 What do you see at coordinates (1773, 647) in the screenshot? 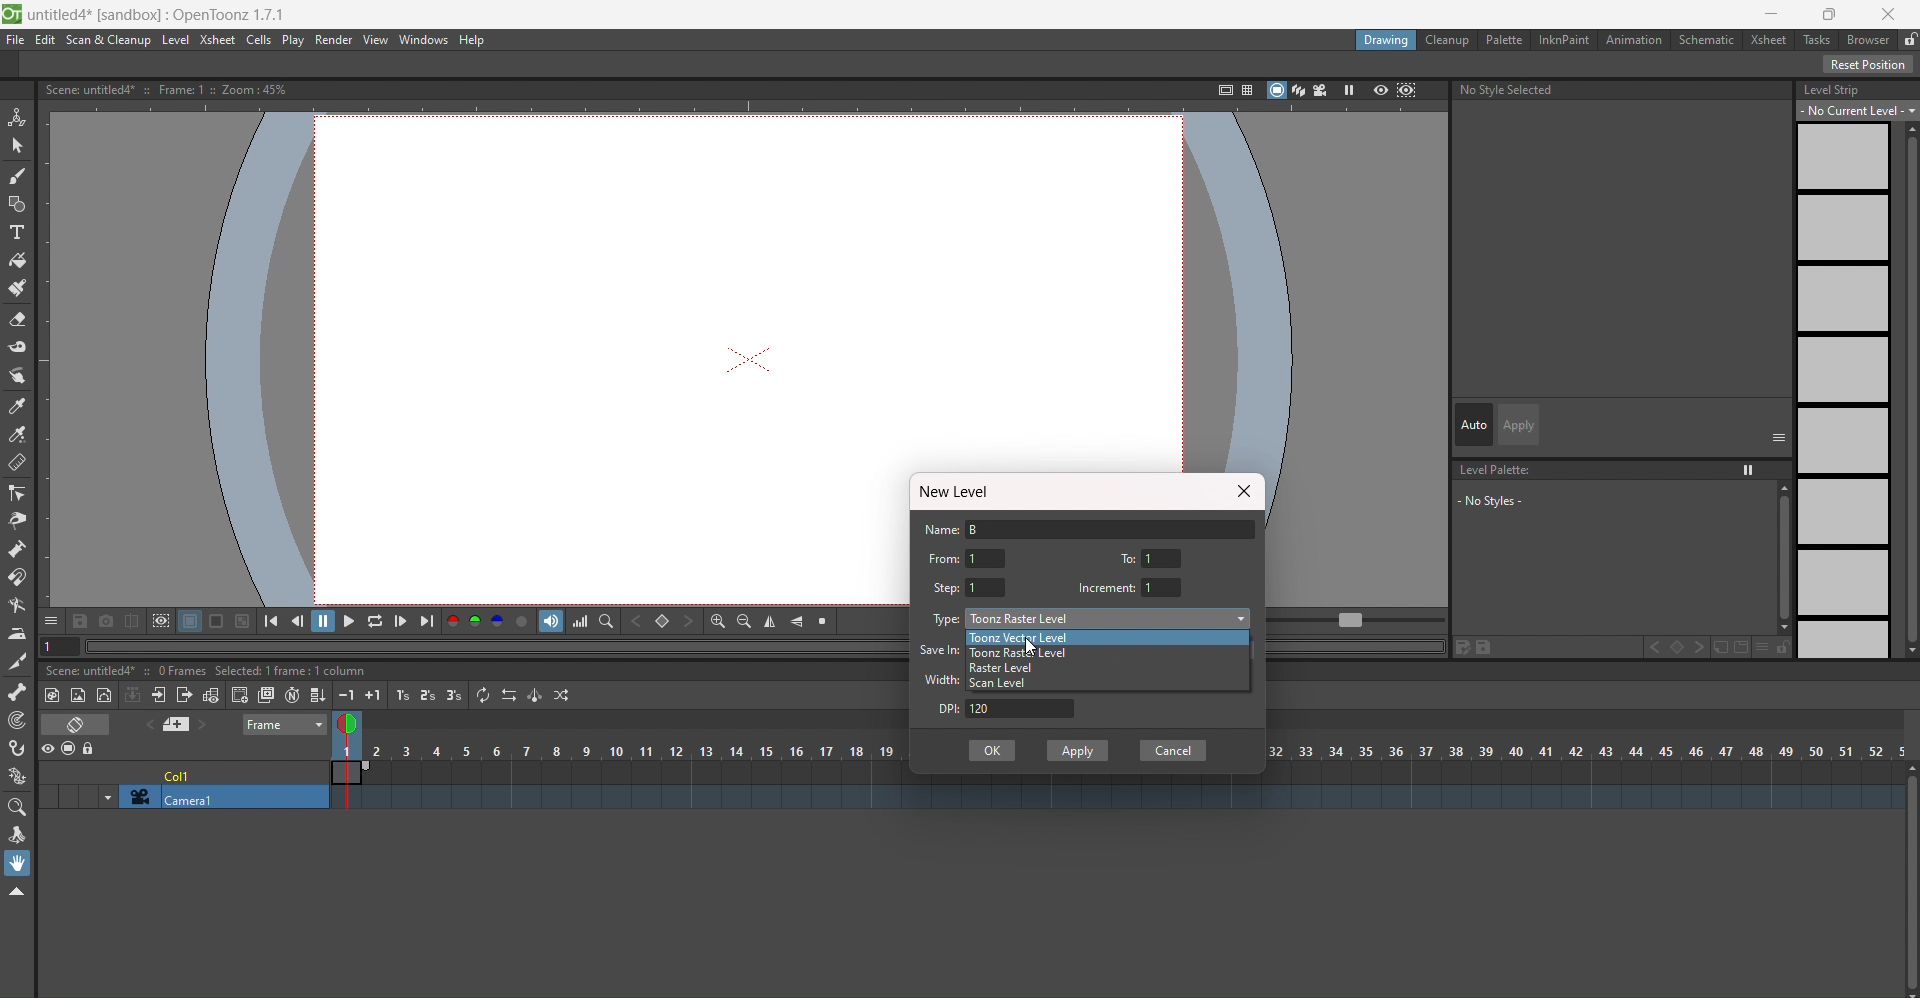
I see `options and lock` at bounding box center [1773, 647].